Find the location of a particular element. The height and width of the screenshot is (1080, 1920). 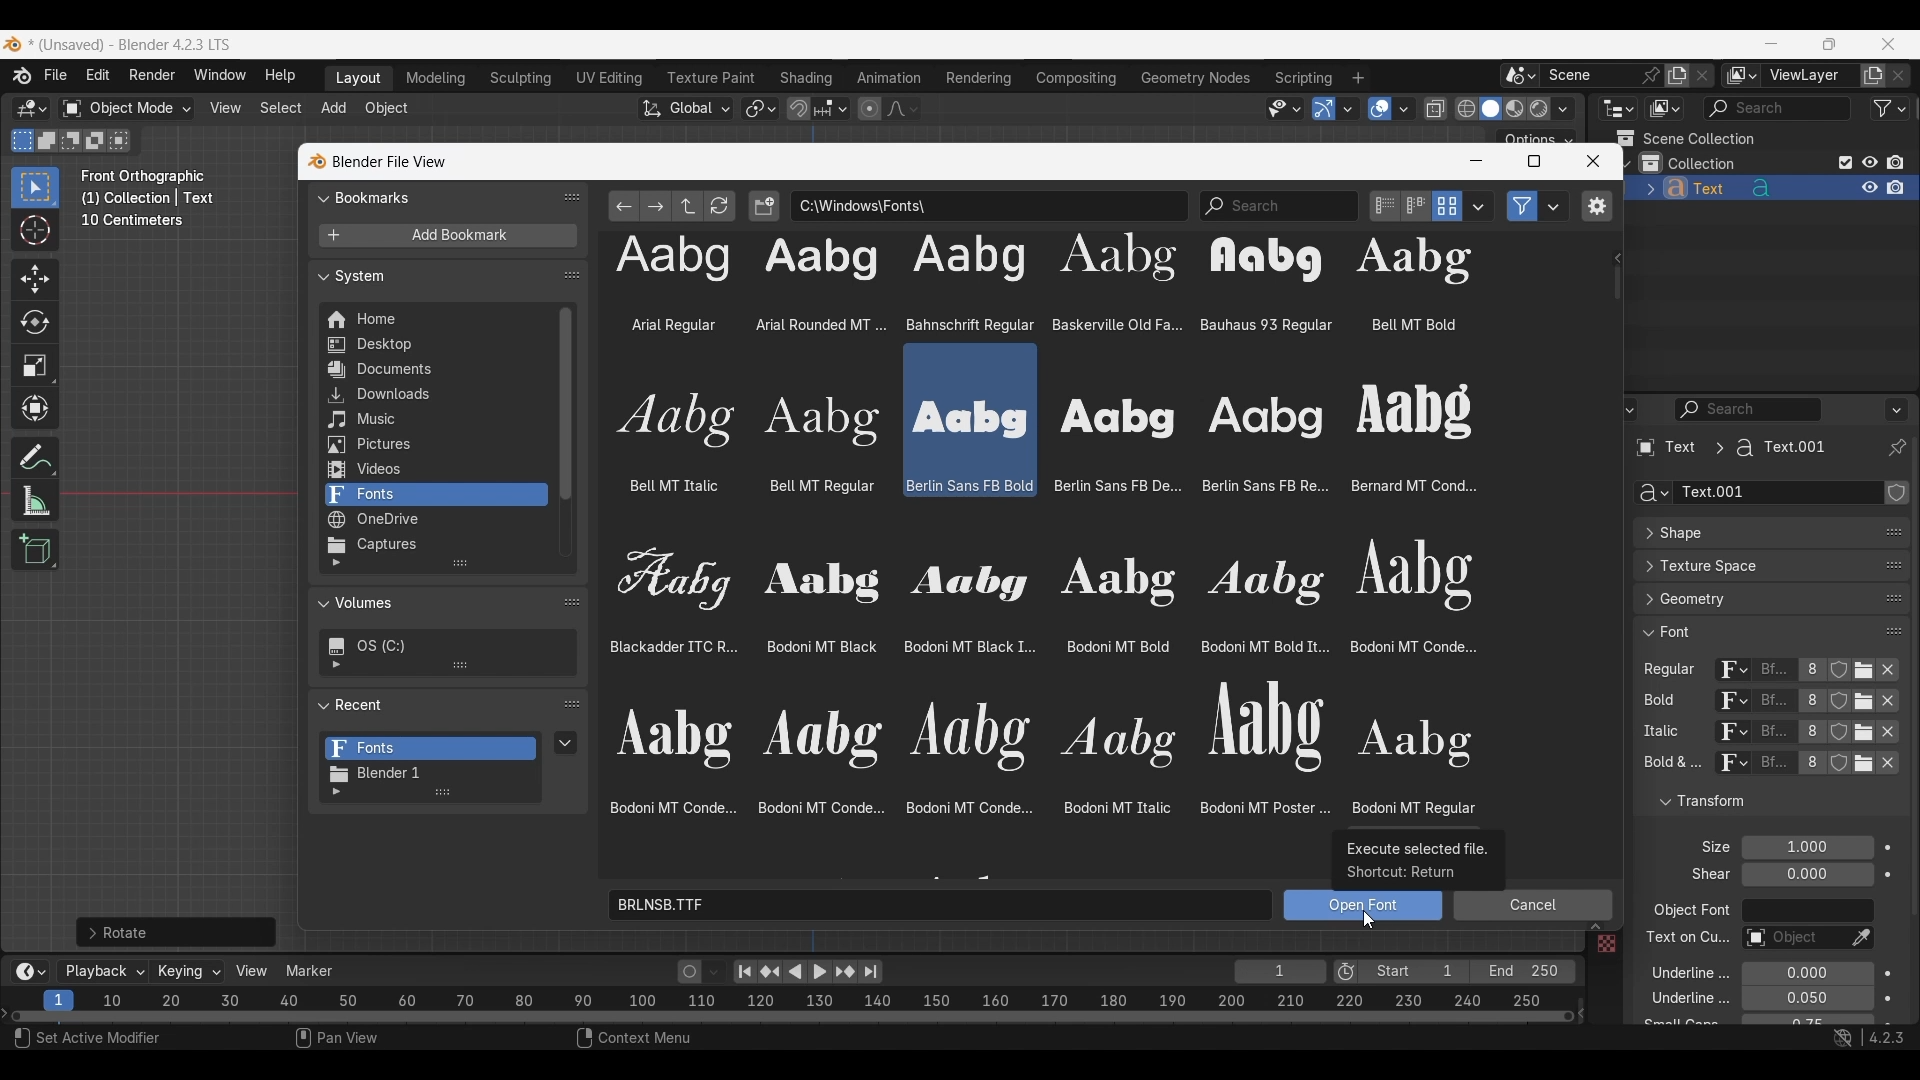

Eyedropper data-block is located at coordinates (1885, 526).